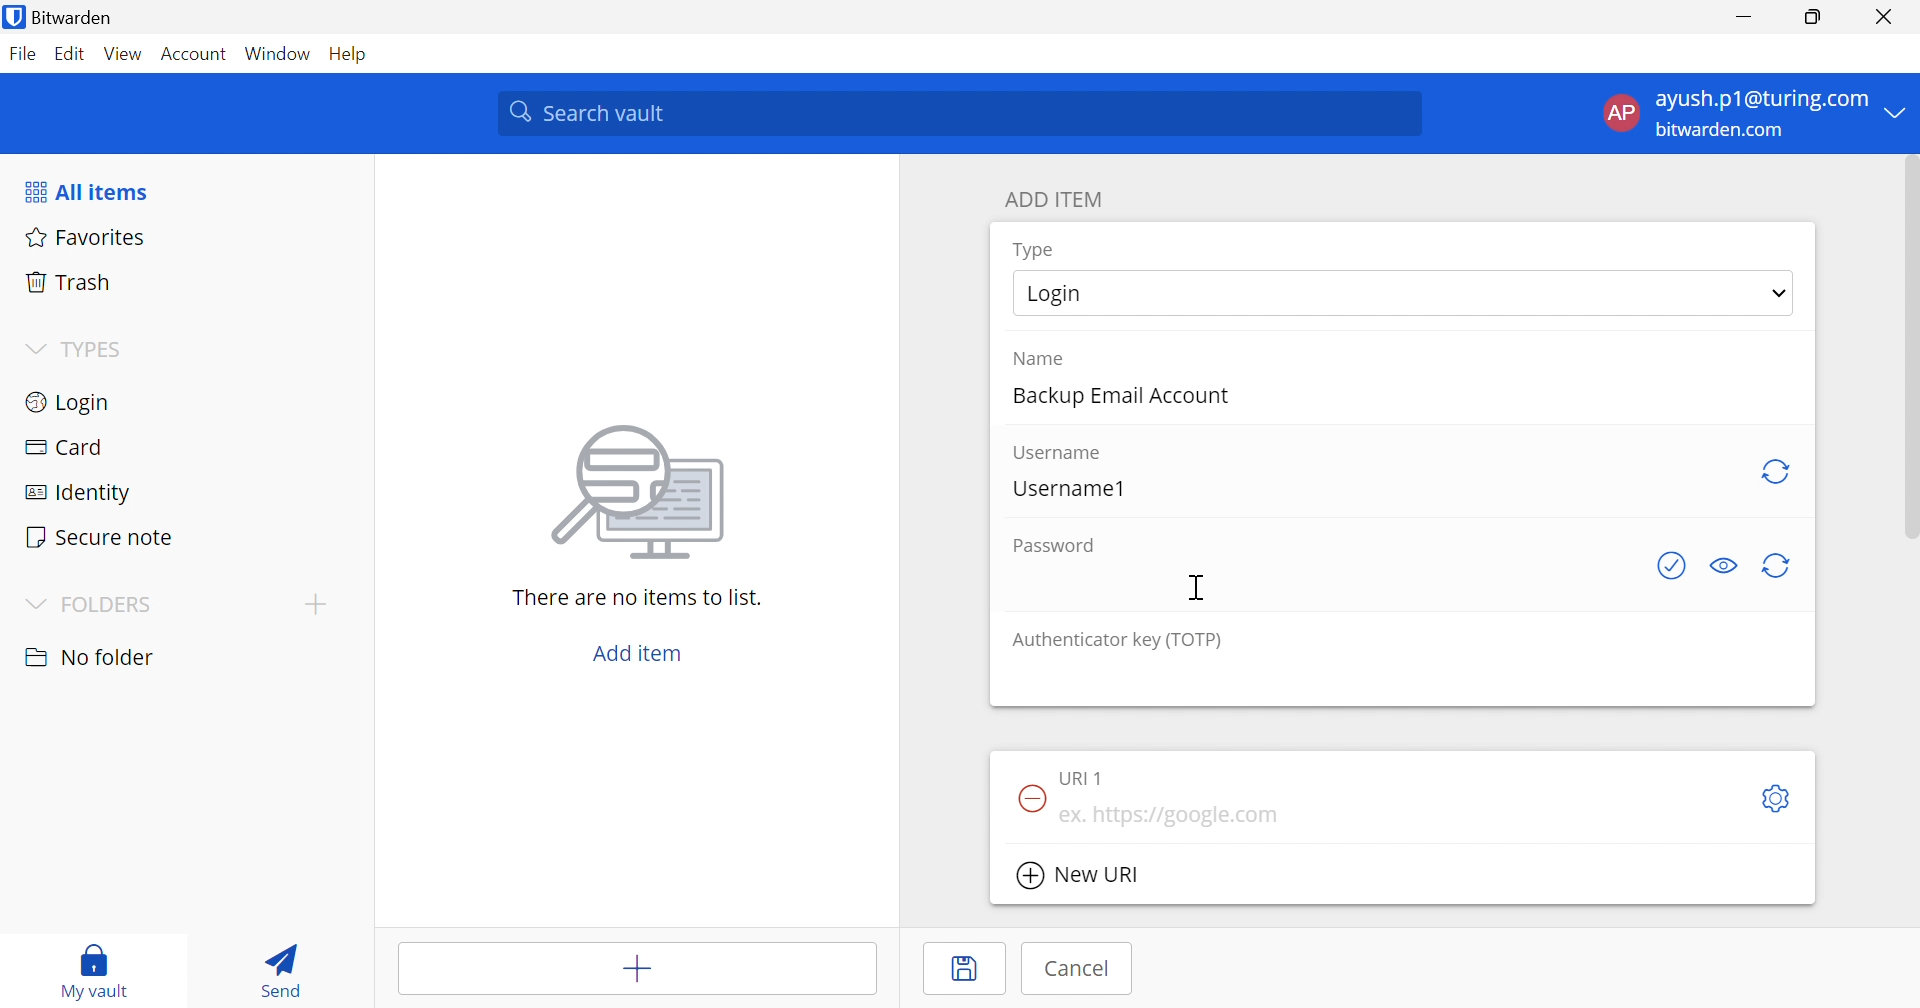  What do you see at coordinates (286, 969) in the screenshot?
I see `Send` at bounding box center [286, 969].